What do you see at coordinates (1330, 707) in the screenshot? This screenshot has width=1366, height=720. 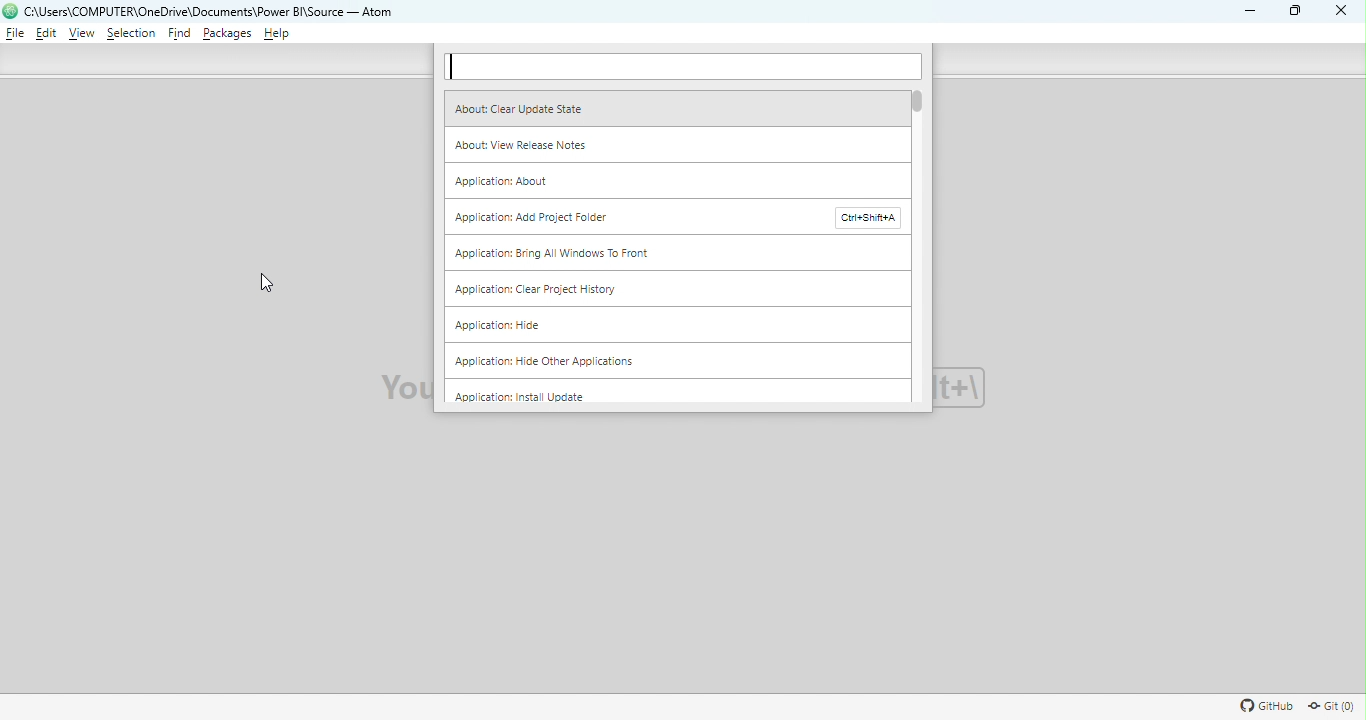 I see `Git repository` at bounding box center [1330, 707].